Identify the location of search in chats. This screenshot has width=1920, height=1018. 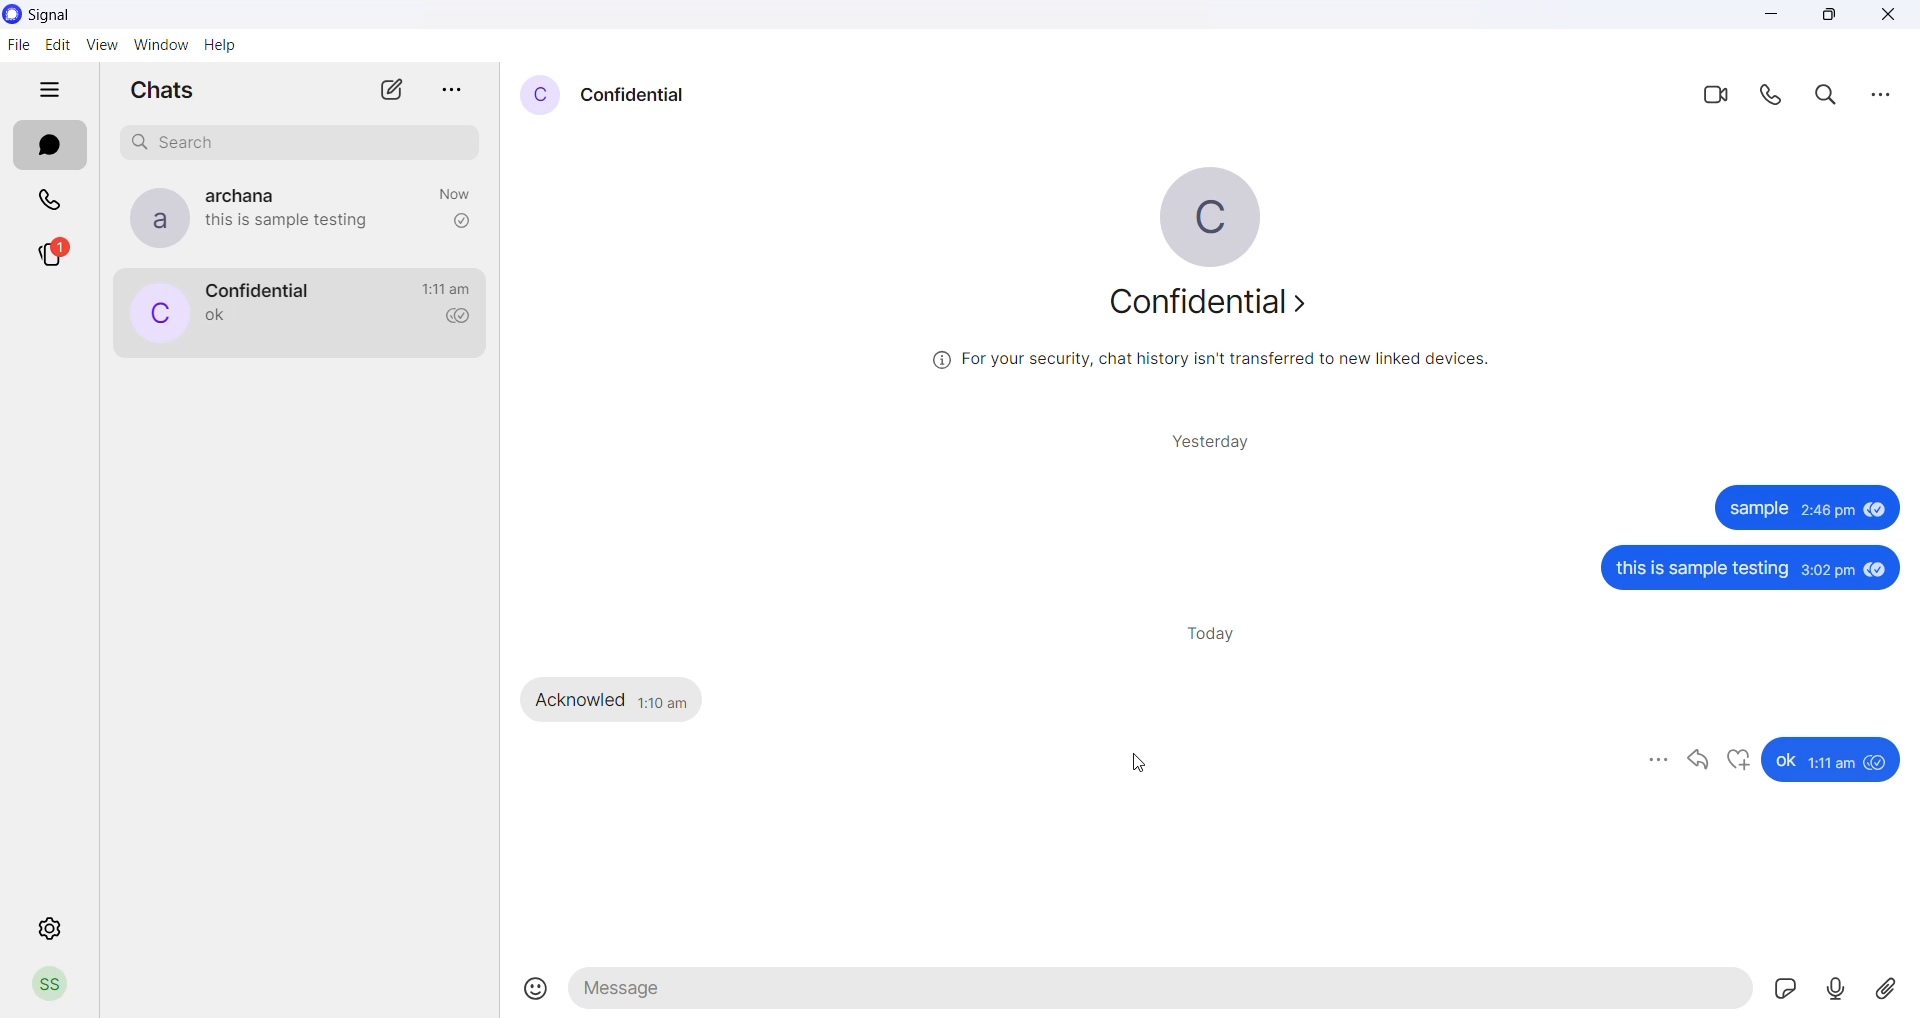
(1831, 95).